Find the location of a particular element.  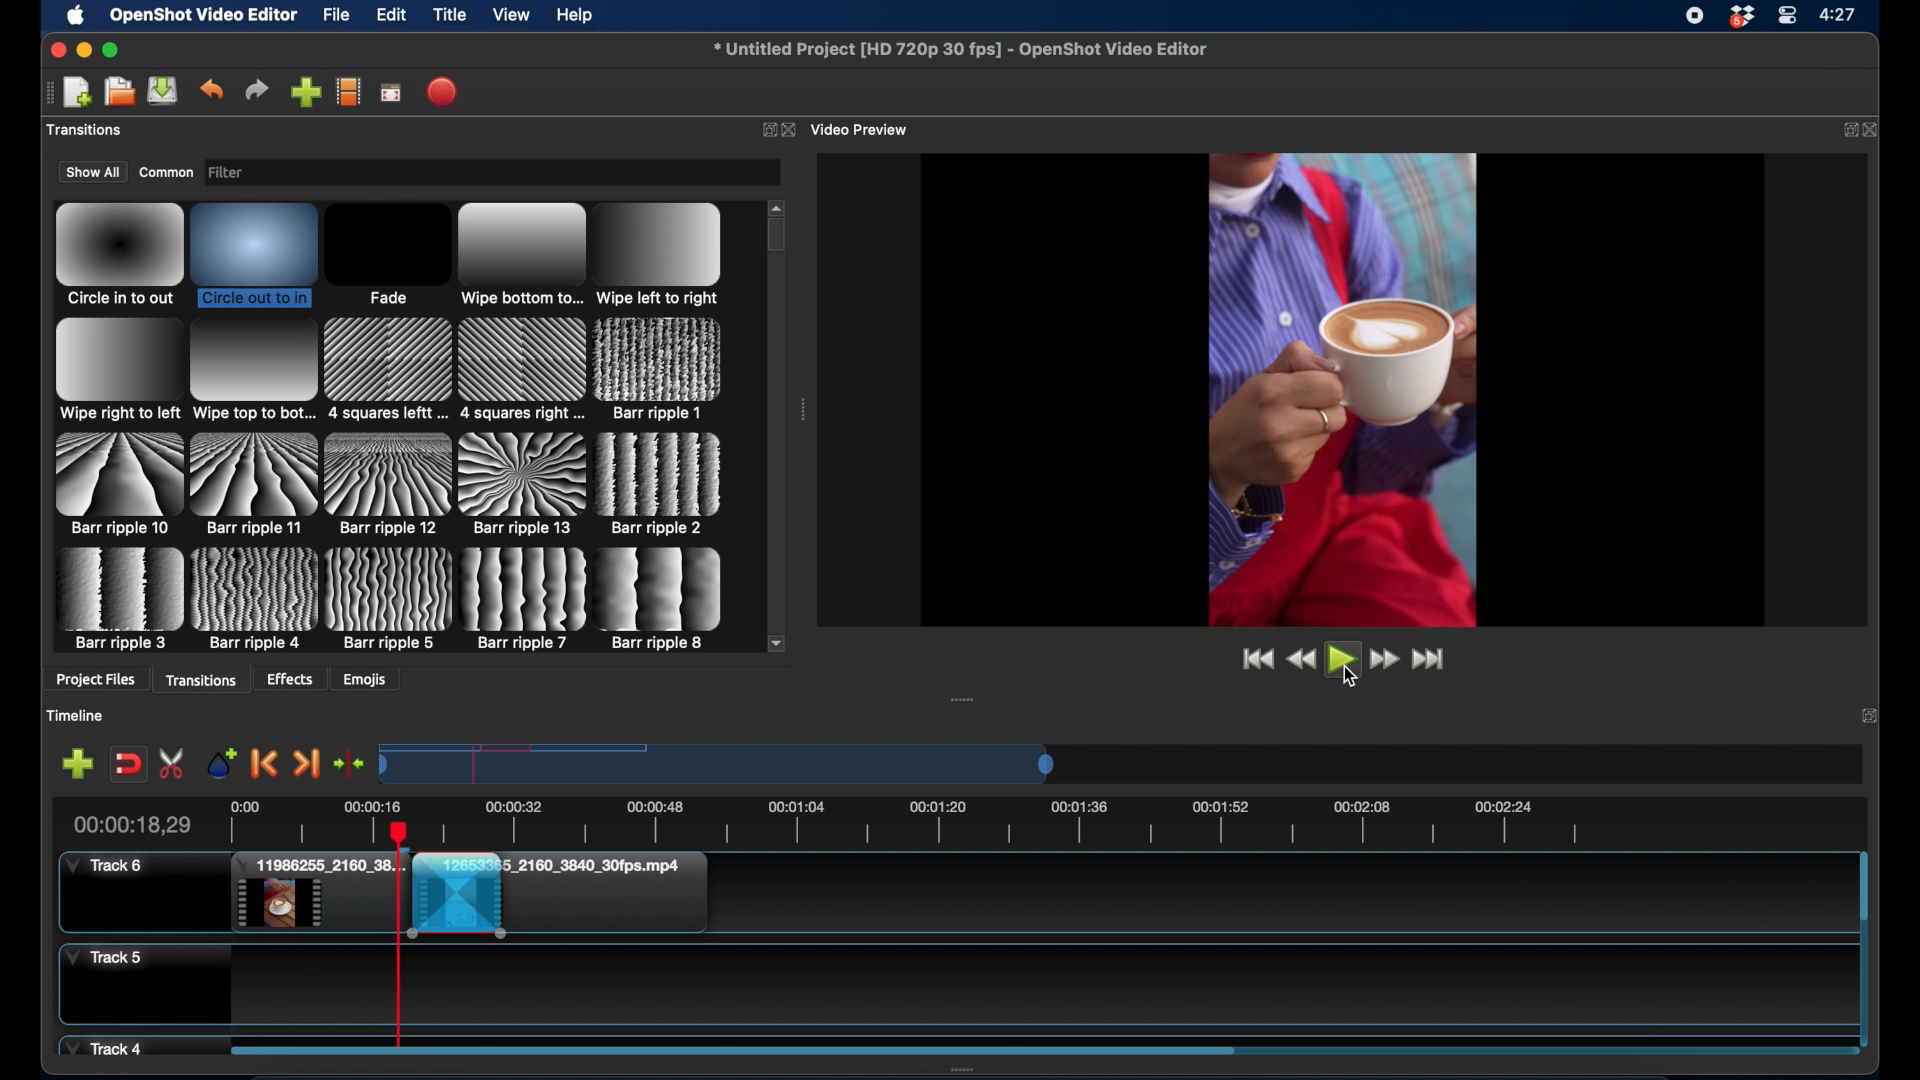

redo is located at coordinates (257, 90).